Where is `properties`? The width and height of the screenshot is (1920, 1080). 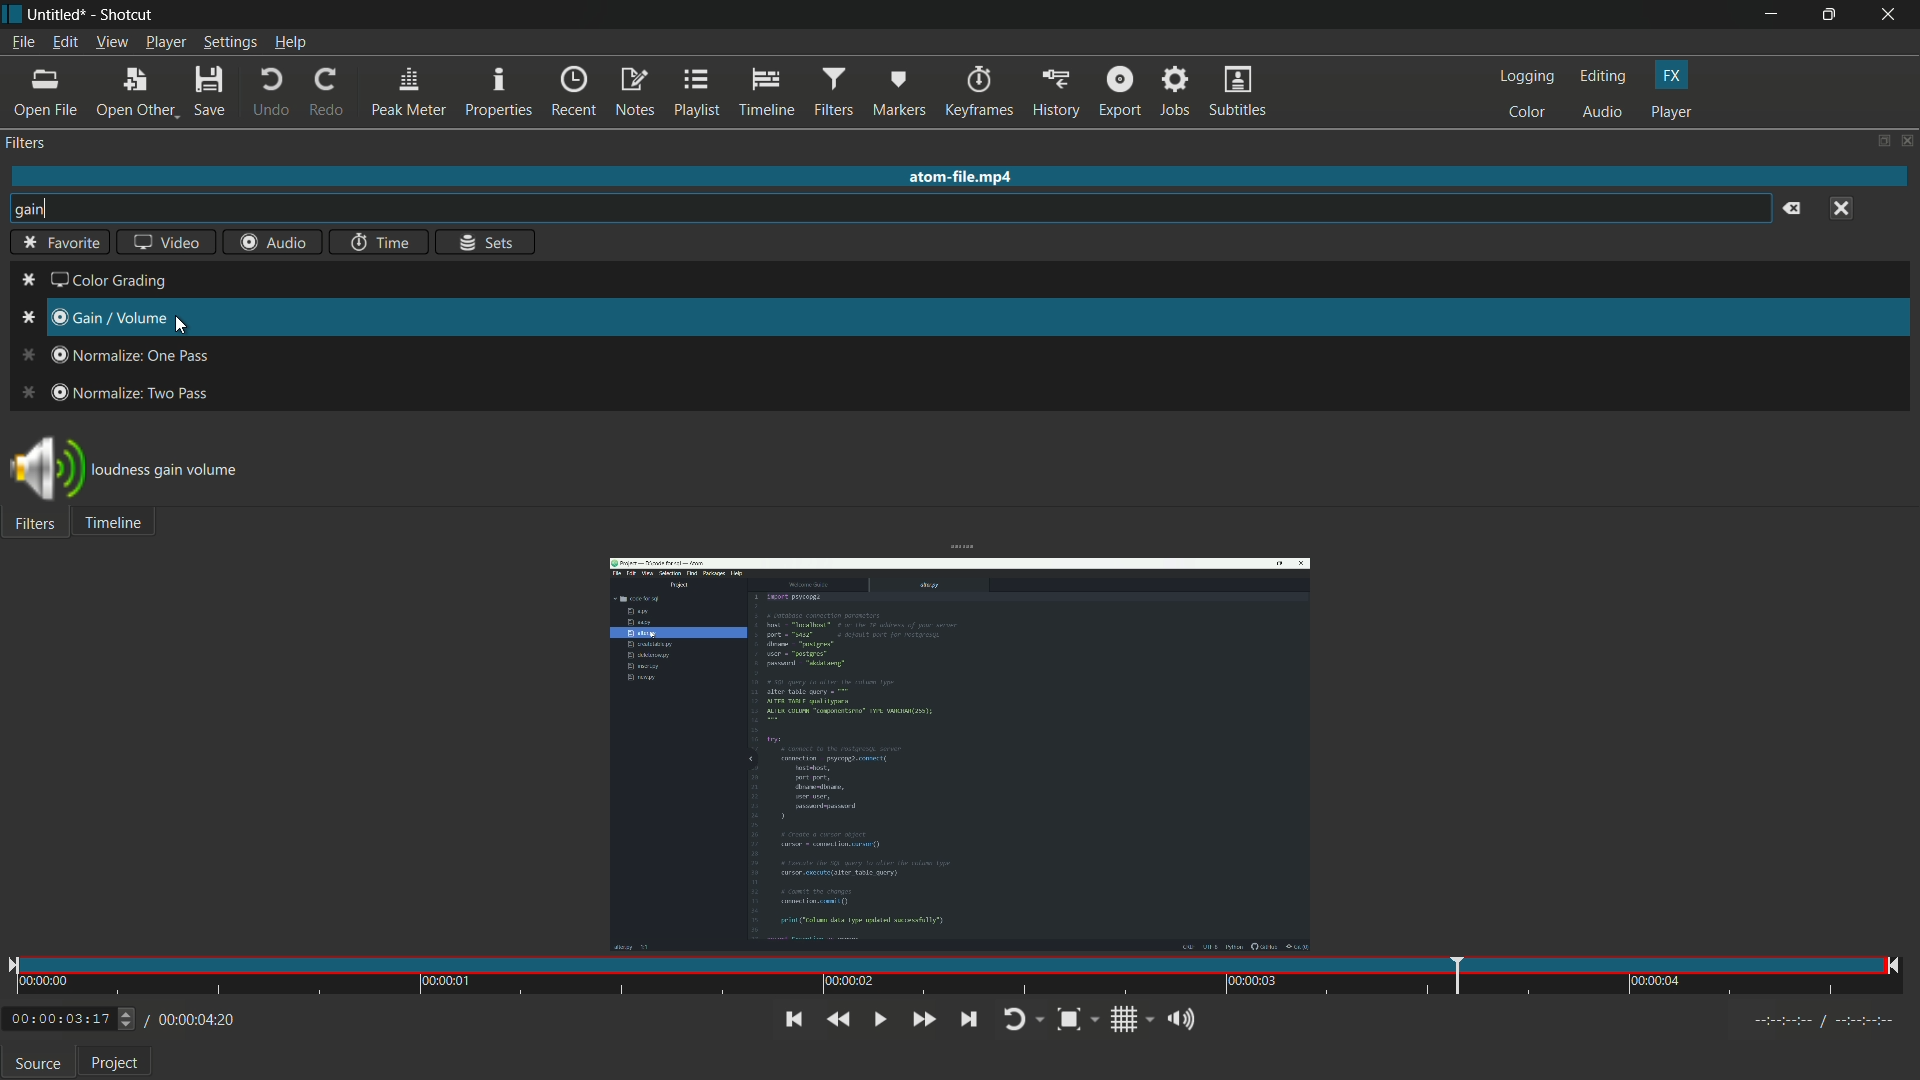 properties is located at coordinates (499, 92).